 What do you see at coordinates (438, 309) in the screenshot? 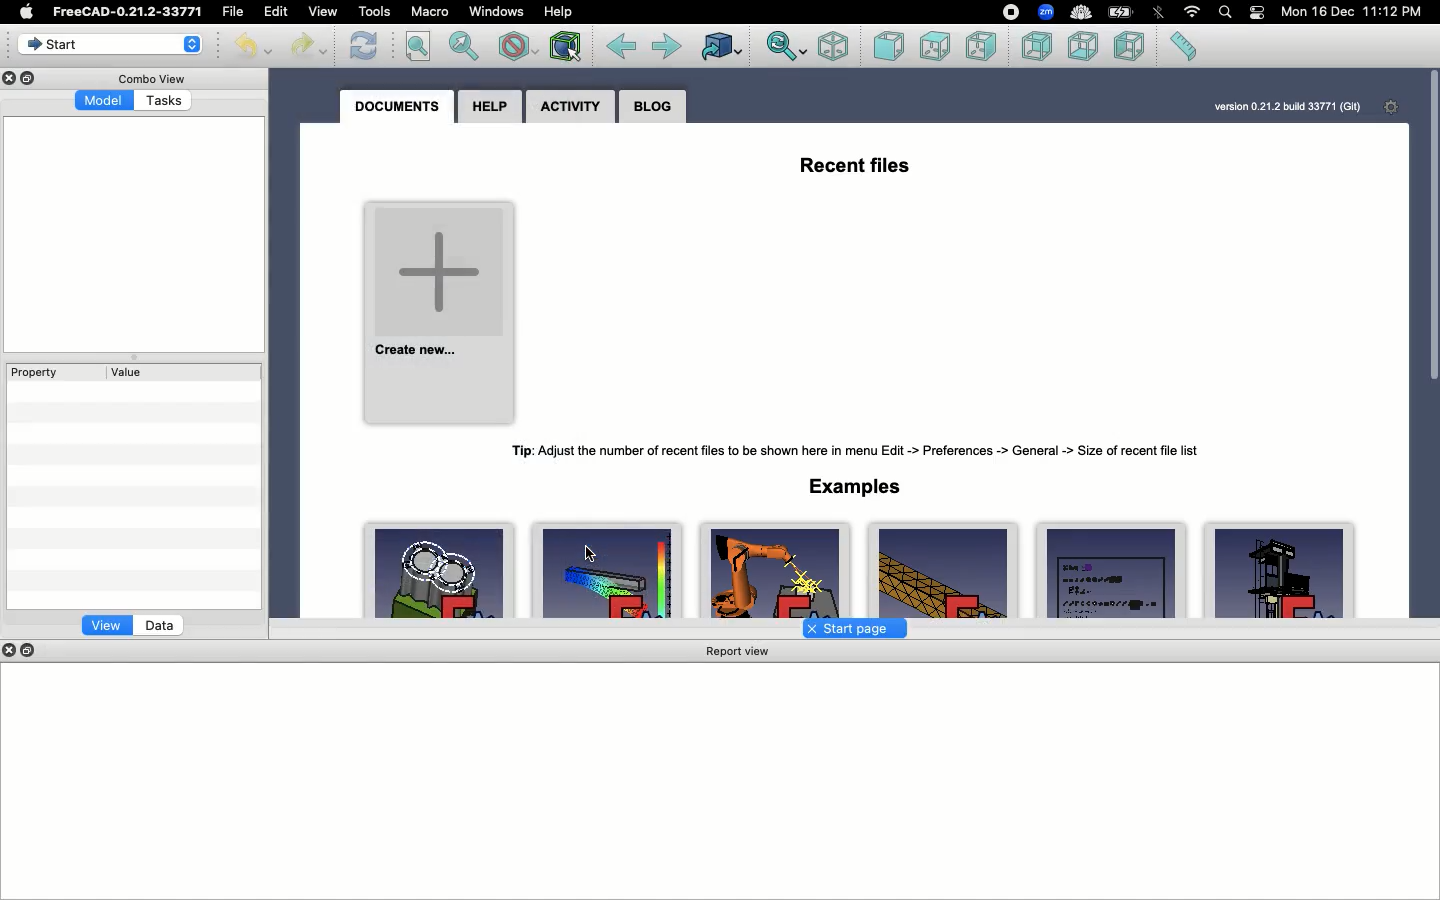
I see `Create new` at bounding box center [438, 309].